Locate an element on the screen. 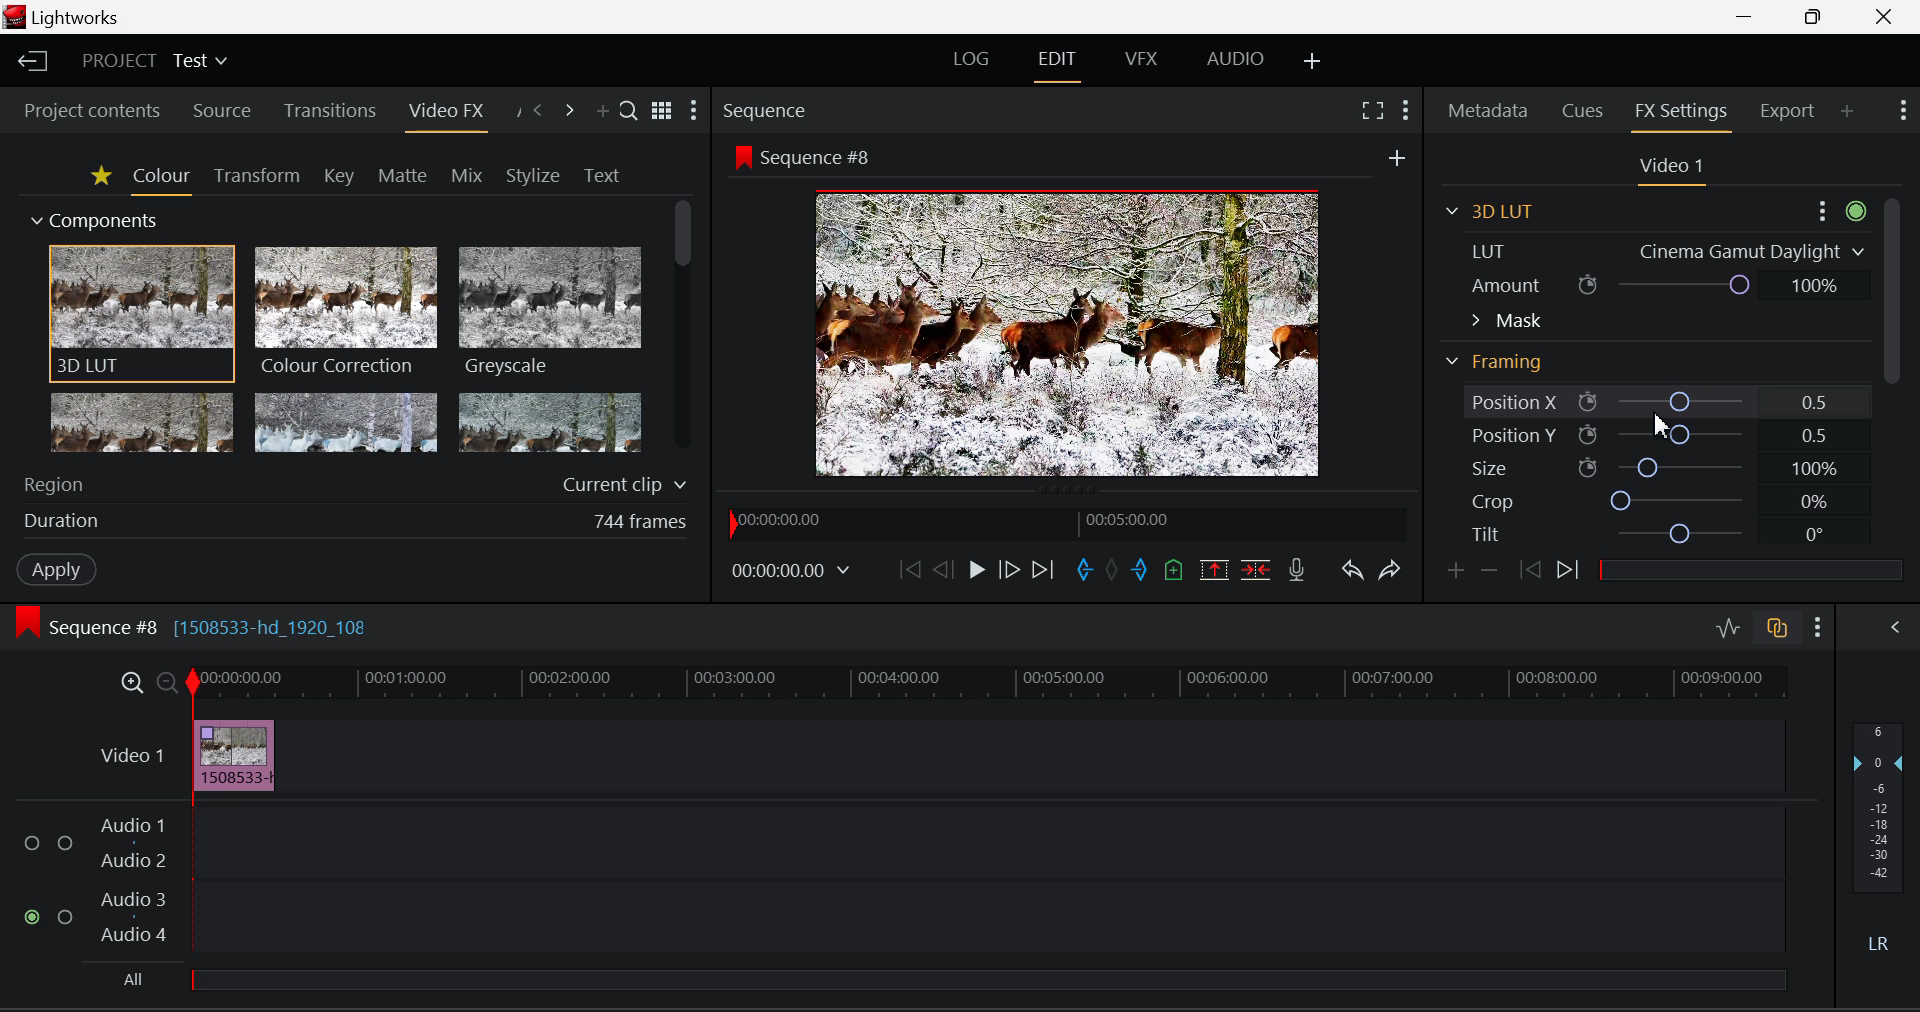 The width and height of the screenshot is (1920, 1012). To End is located at coordinates (1044, 573).